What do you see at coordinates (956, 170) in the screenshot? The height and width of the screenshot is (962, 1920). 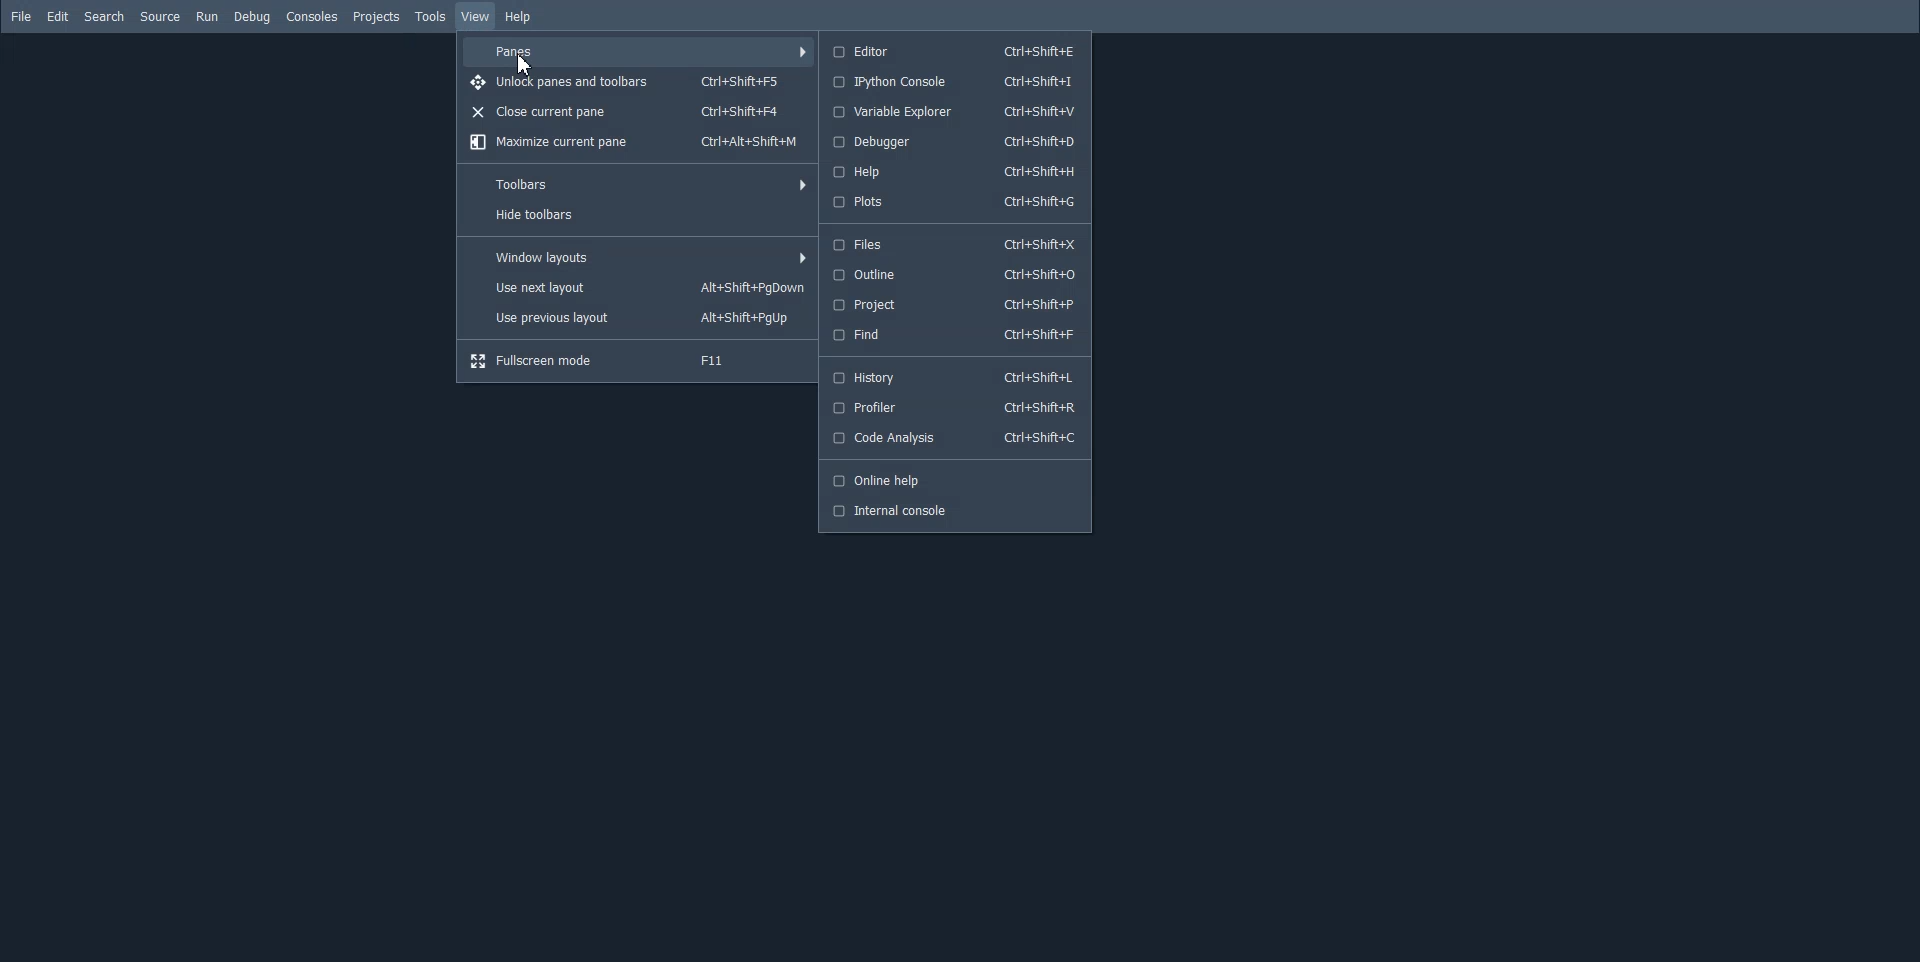 I see `Help` at bounding box center [956, 170].